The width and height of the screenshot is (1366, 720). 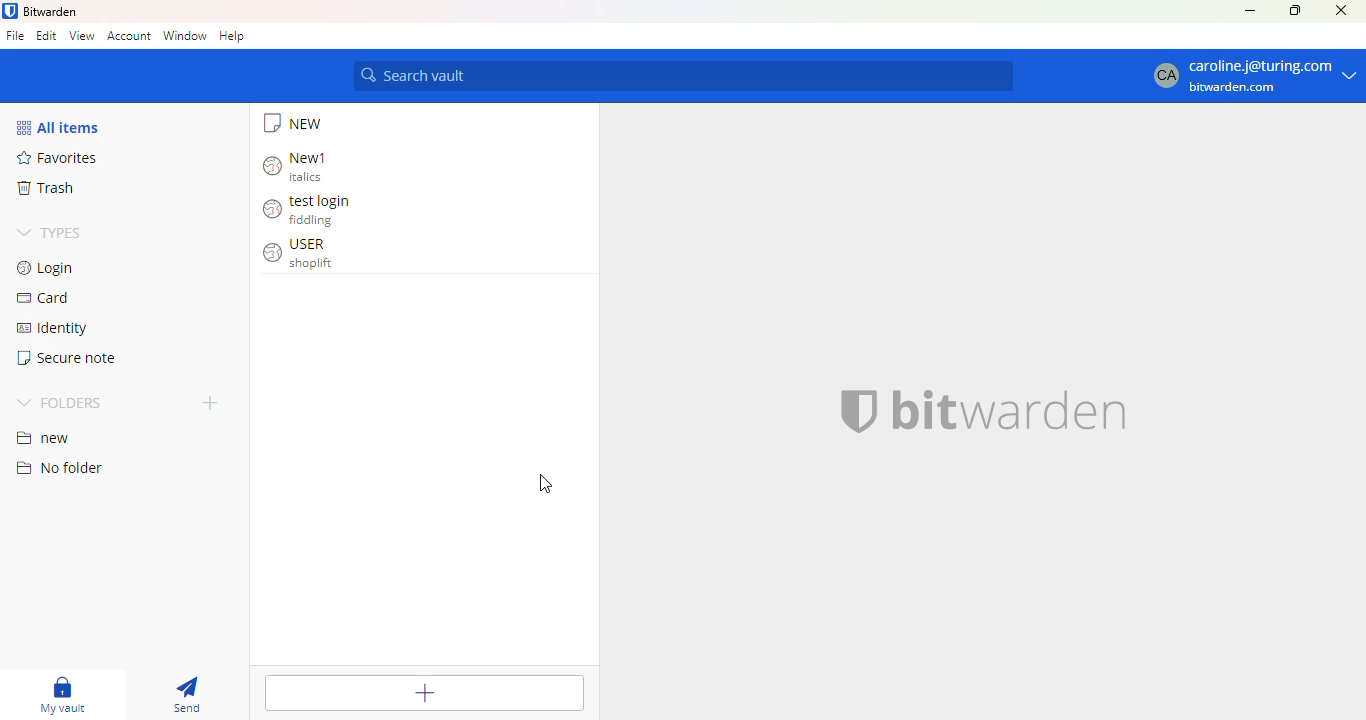 What do you see at coordinates (57, 158) in the screenshot?
I see `favorites` at bounding box center [57, 158].